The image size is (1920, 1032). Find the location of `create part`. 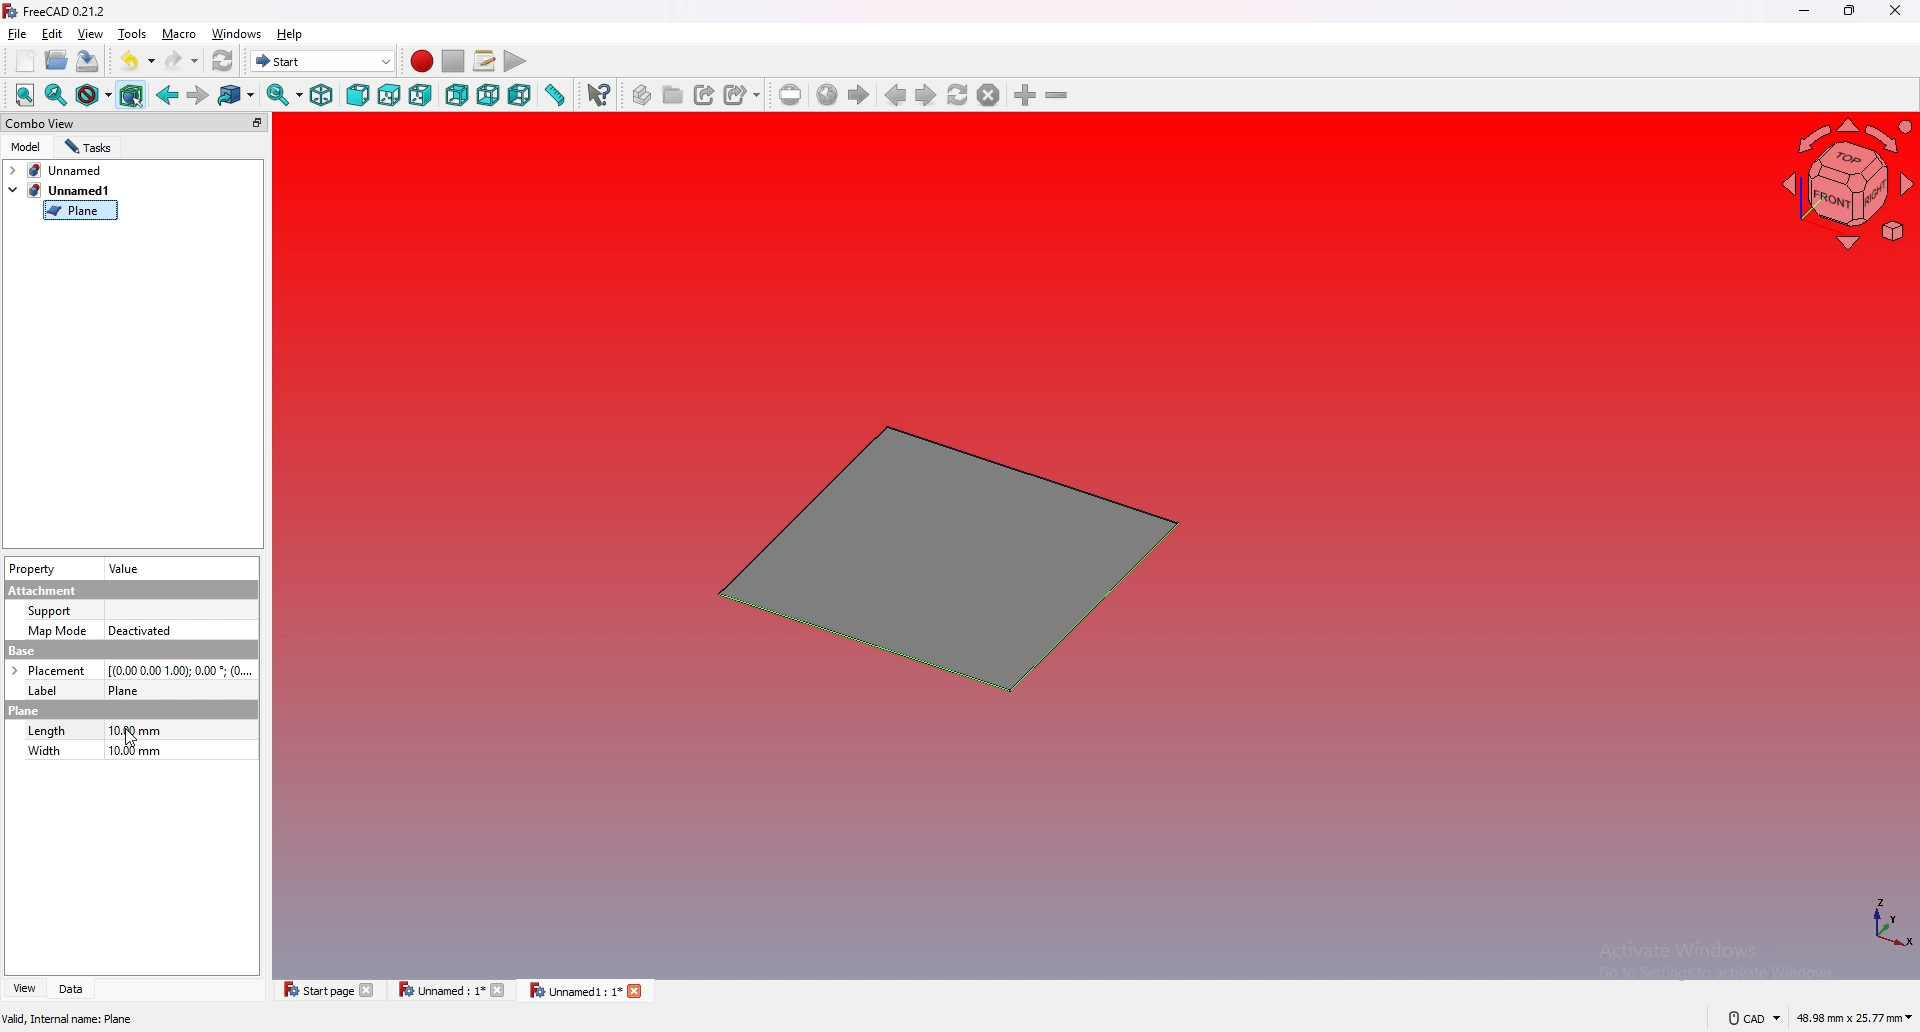

create part is located at coordinates (644, 95).